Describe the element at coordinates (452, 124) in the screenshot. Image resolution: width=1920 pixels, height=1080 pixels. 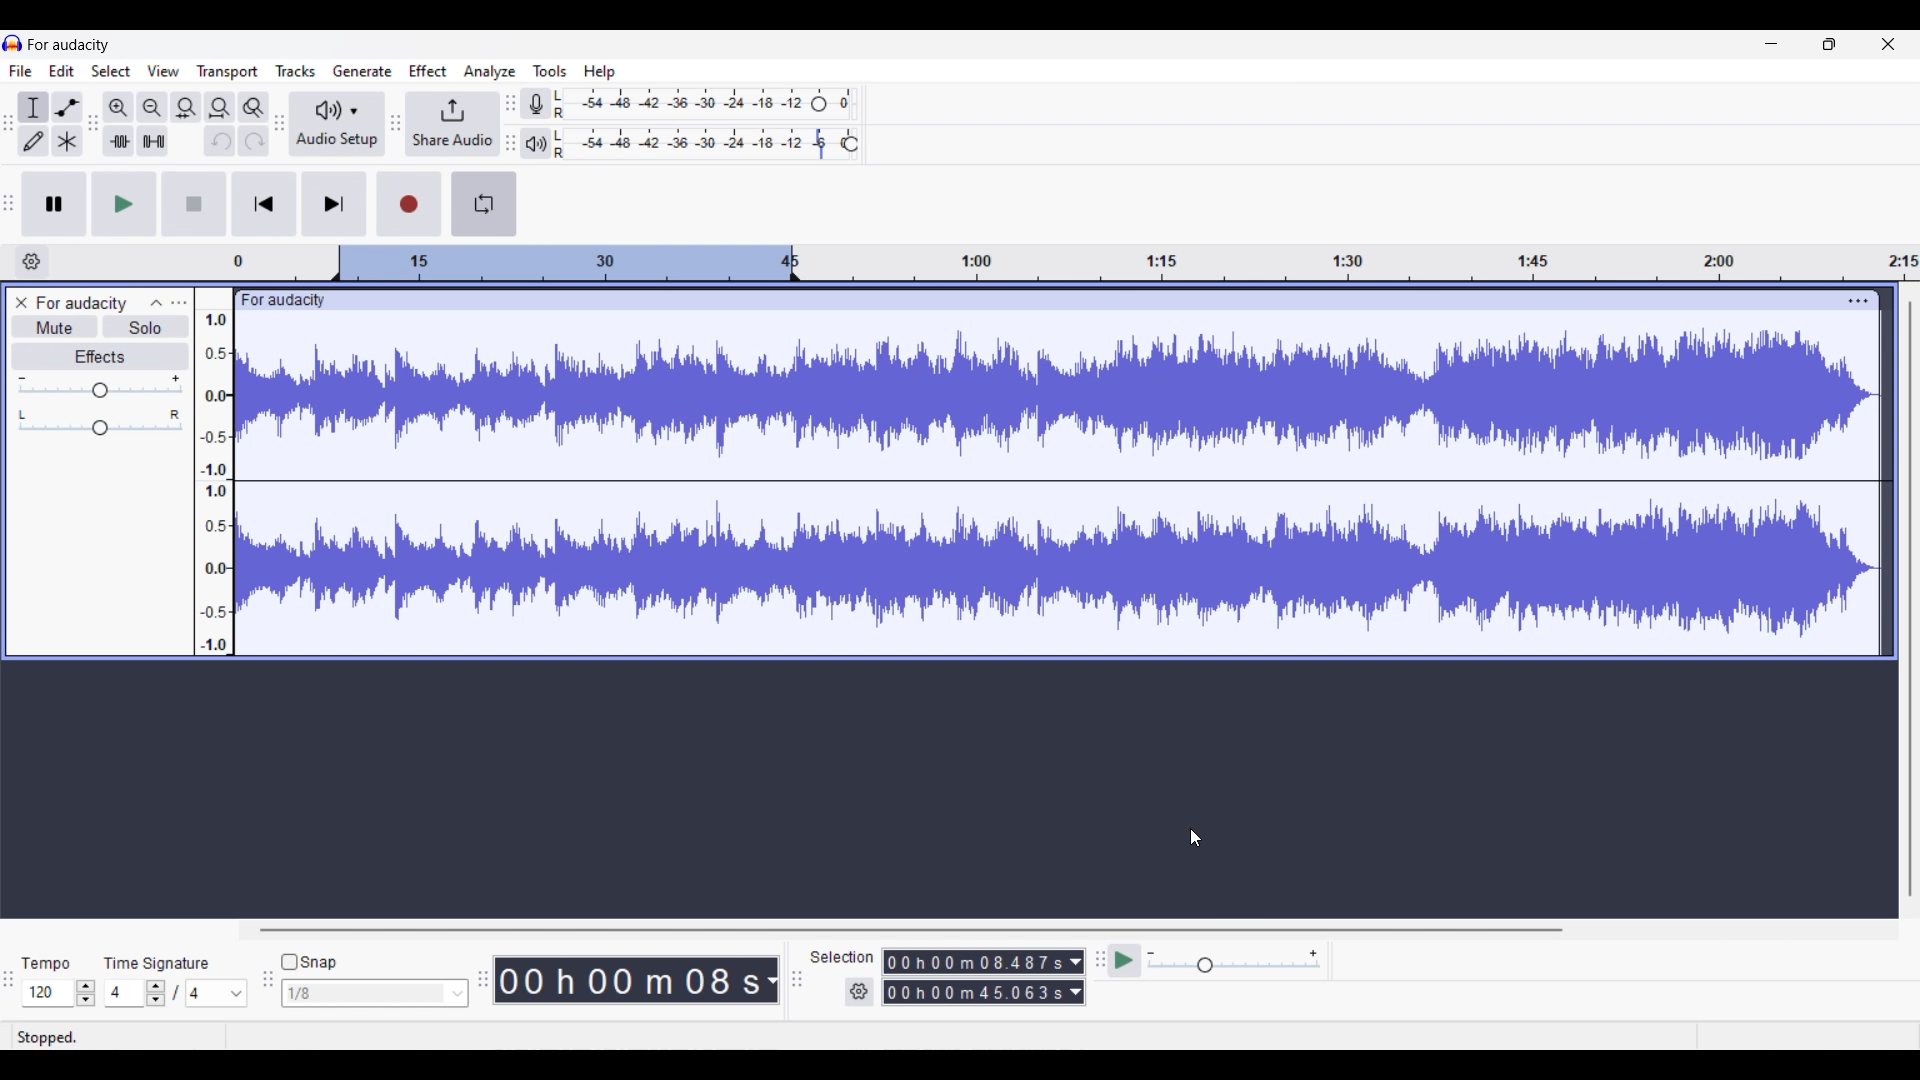
I see `Share audio` at that location.